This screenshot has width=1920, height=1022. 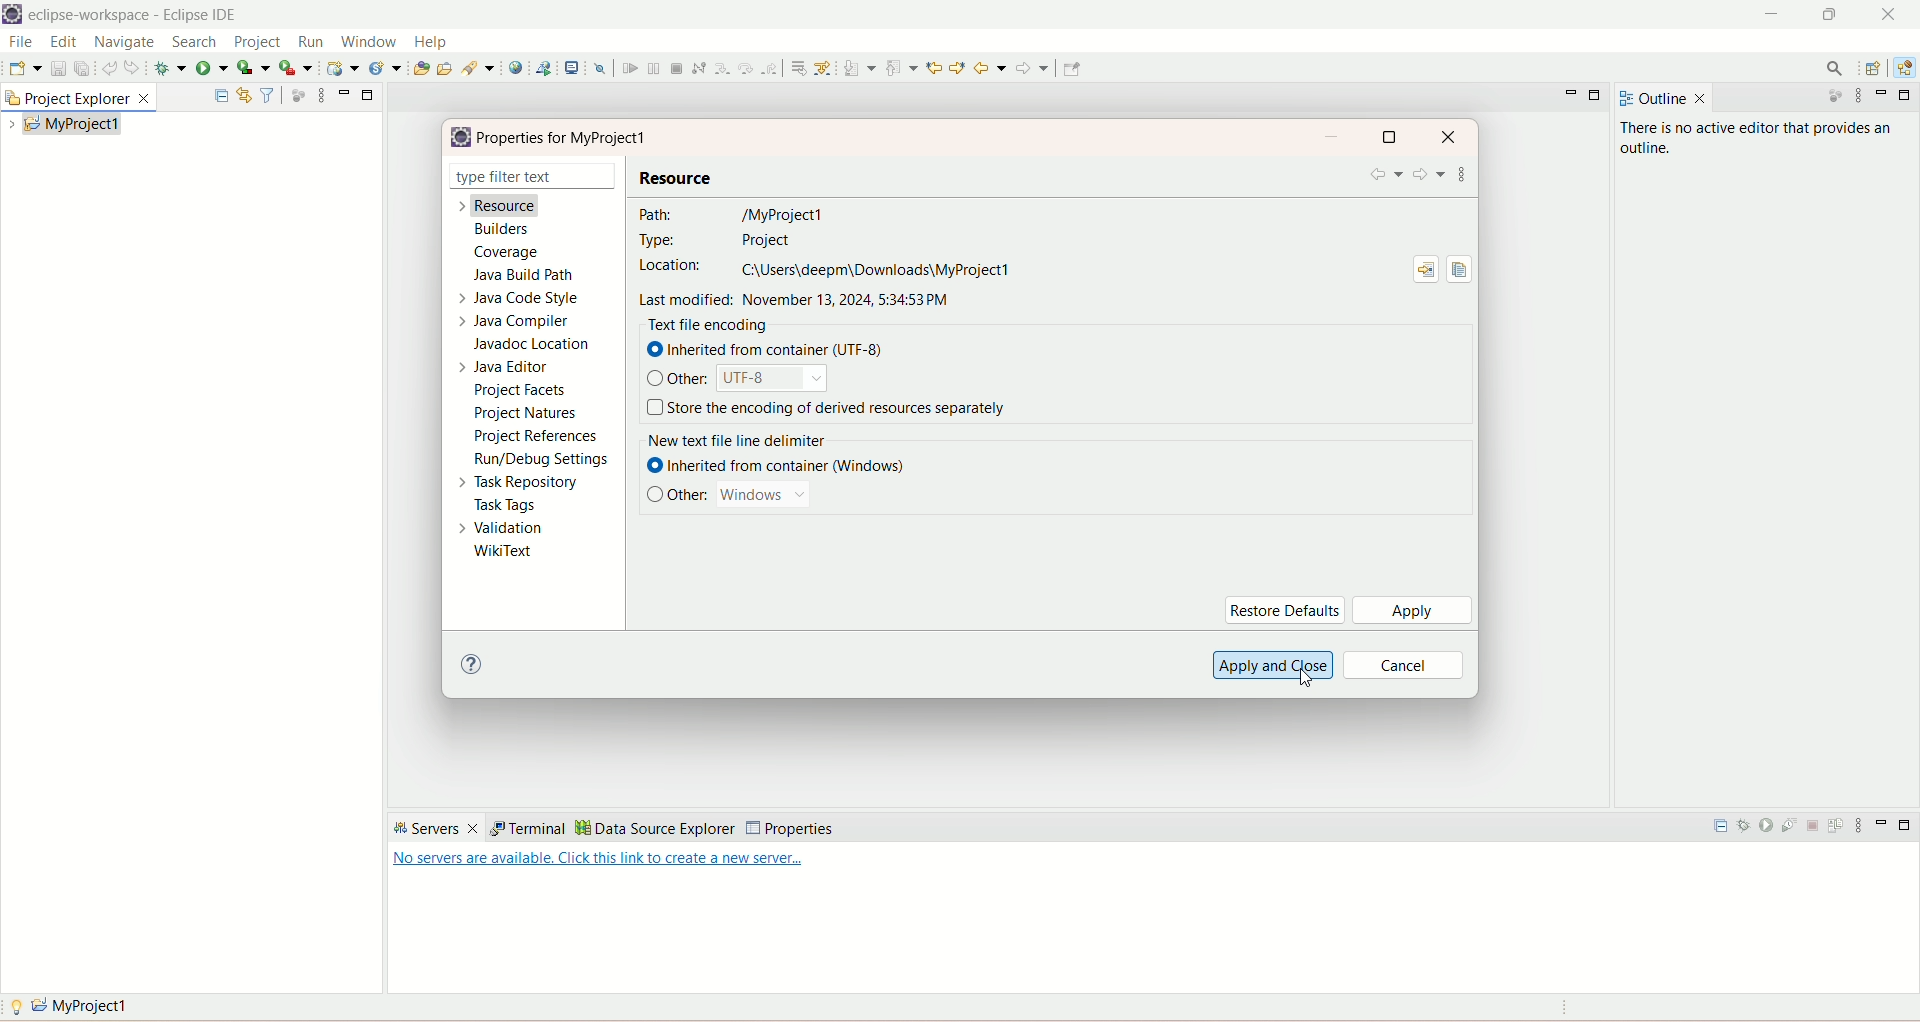 What do you see at coordinates (517, 322) in the screenshot?
I see `java compiler` at bounding box center [517, 322].